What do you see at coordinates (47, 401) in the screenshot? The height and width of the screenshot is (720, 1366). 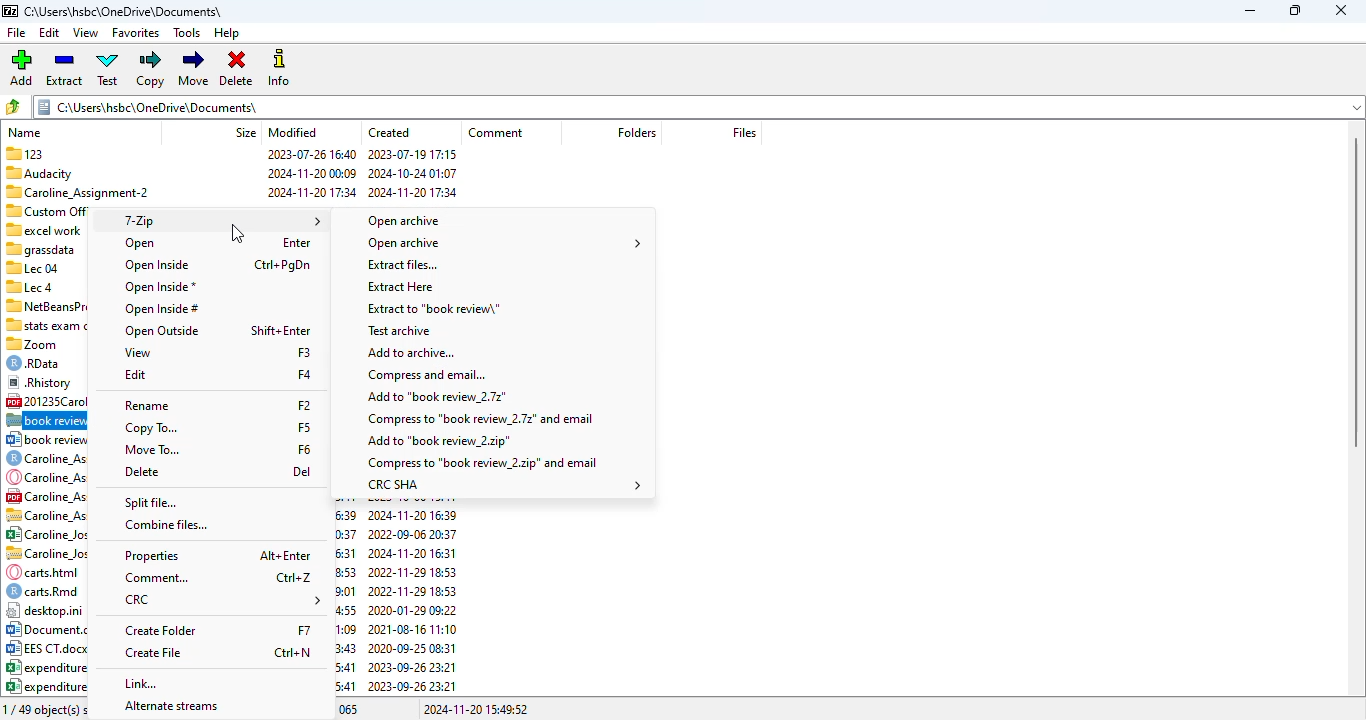 I see `[4 201235Carolineloseph3.` at bounding box center [47, 401].